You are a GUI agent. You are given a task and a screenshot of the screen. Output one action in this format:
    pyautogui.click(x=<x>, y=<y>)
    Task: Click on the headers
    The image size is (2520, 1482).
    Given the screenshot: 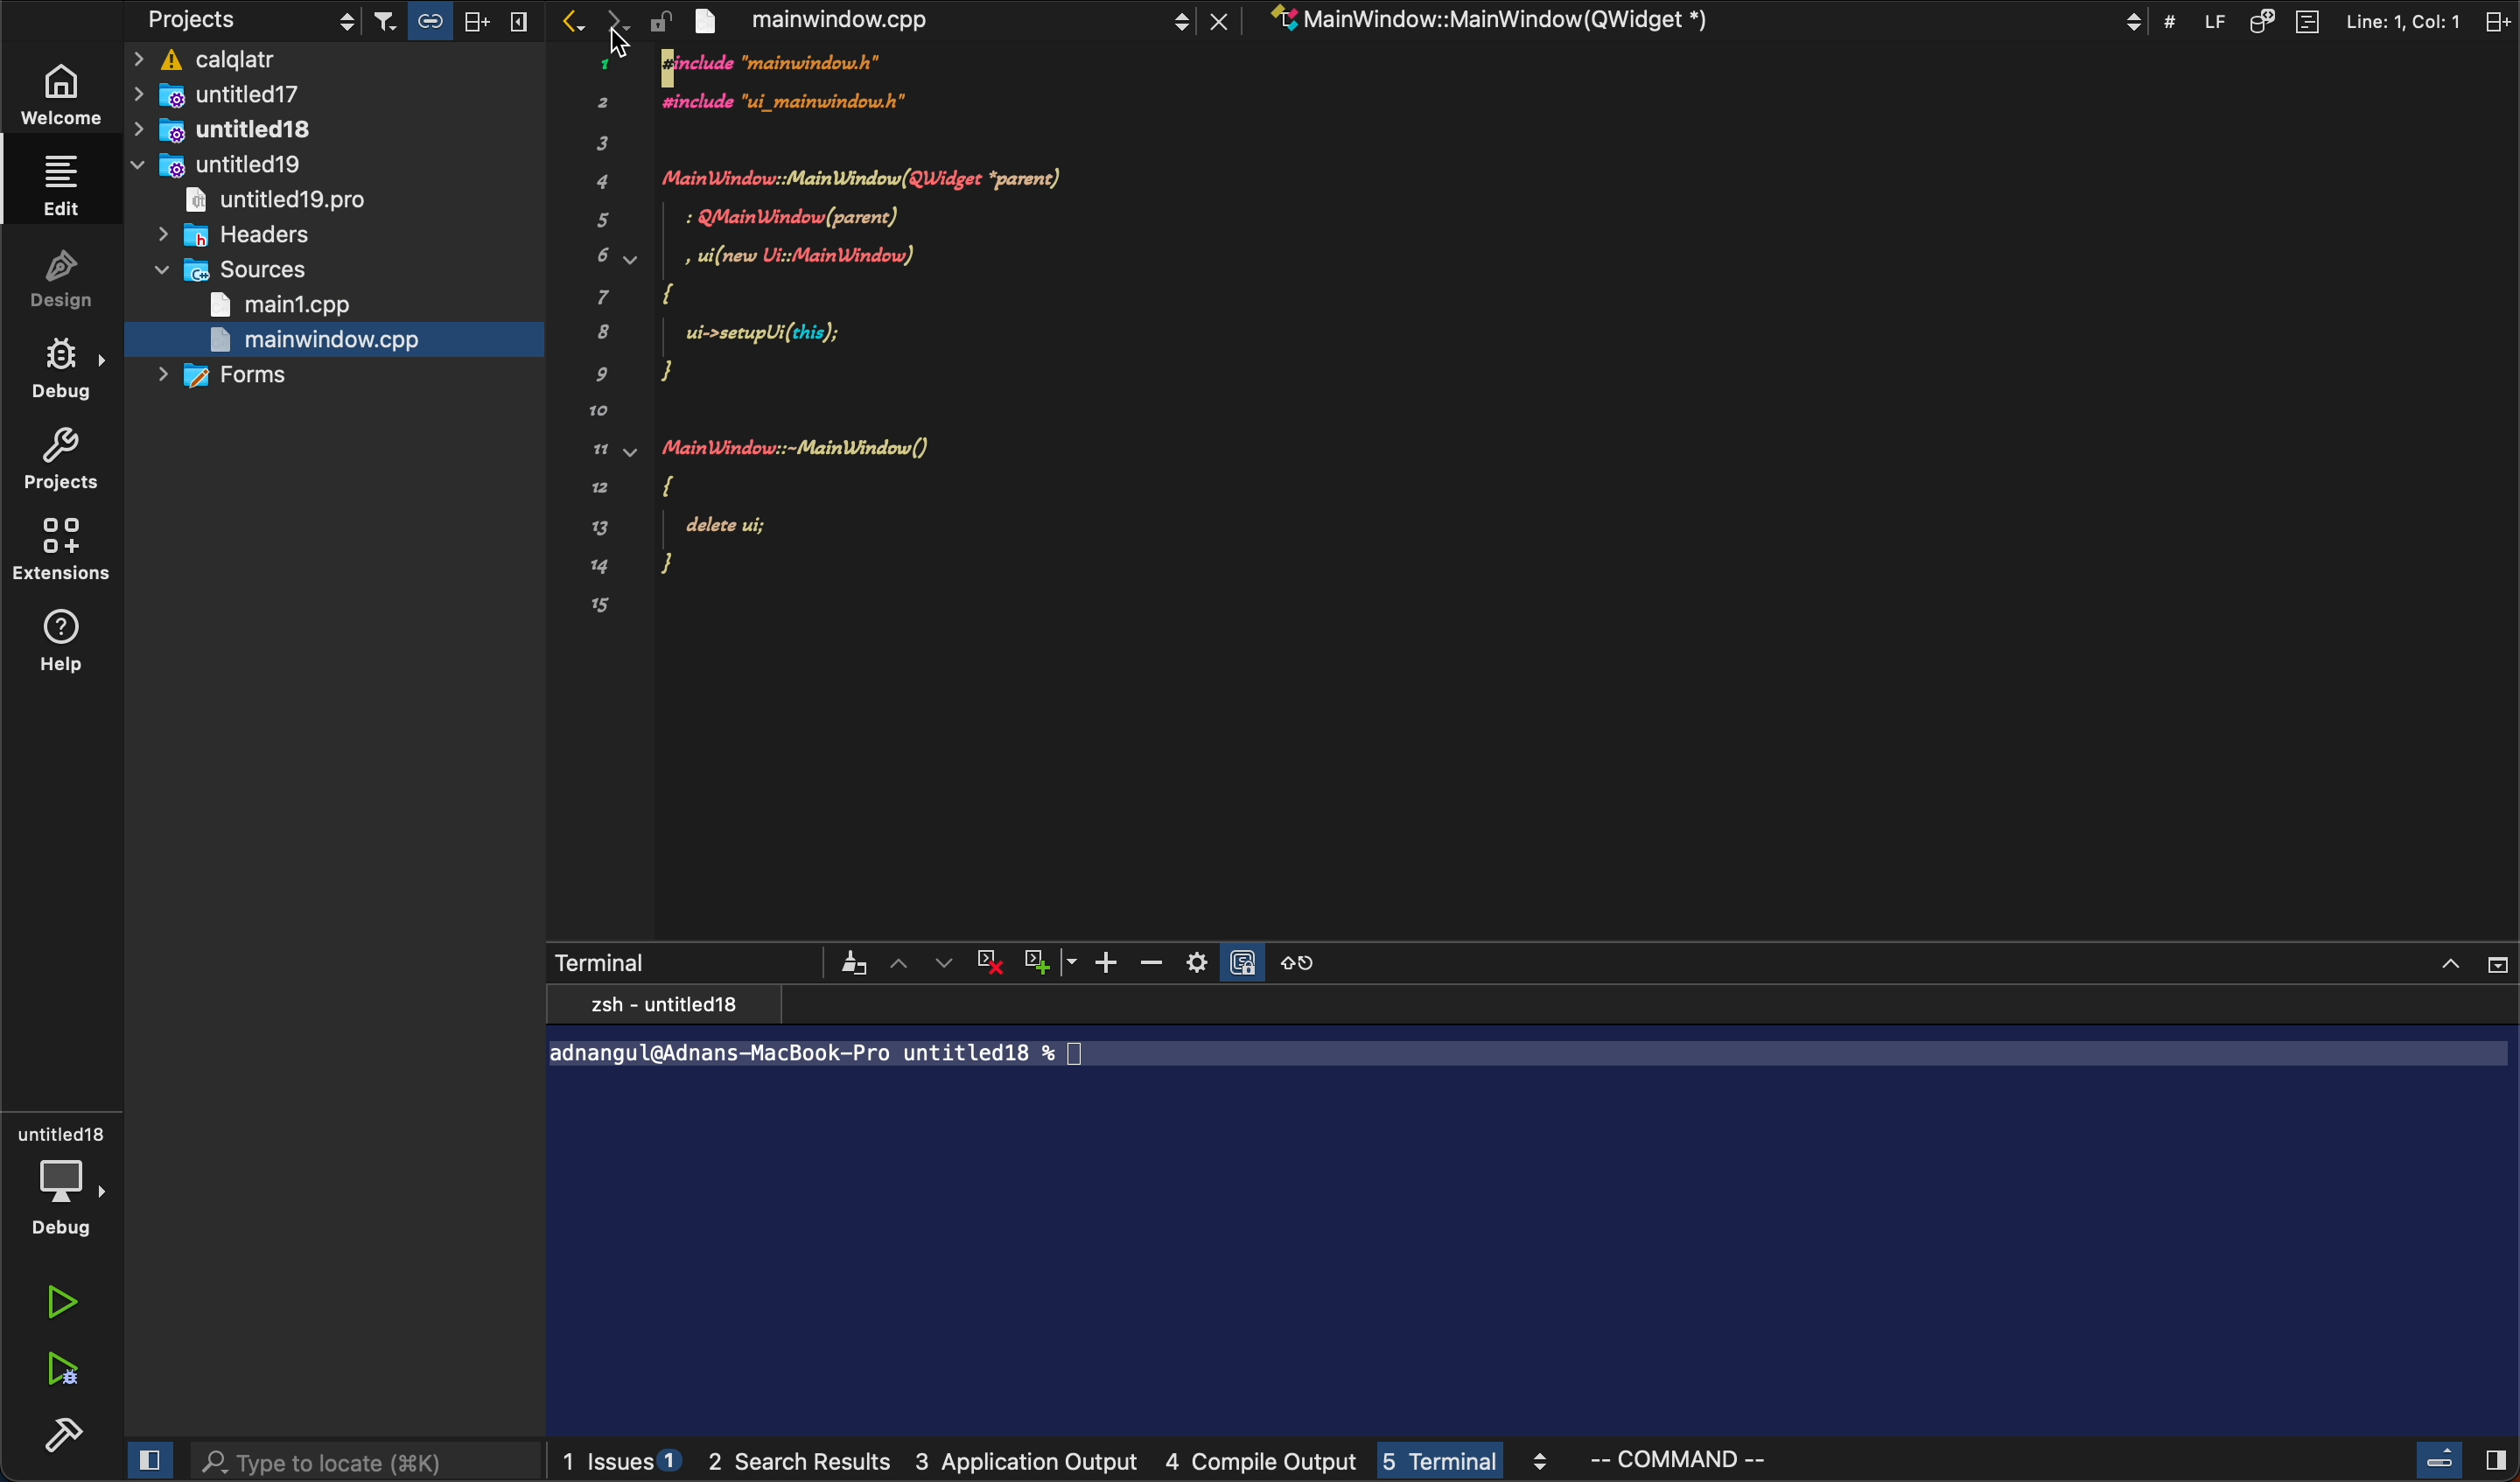 What is the action you would take?
    pyautogui.click(x=243, y=236)
    